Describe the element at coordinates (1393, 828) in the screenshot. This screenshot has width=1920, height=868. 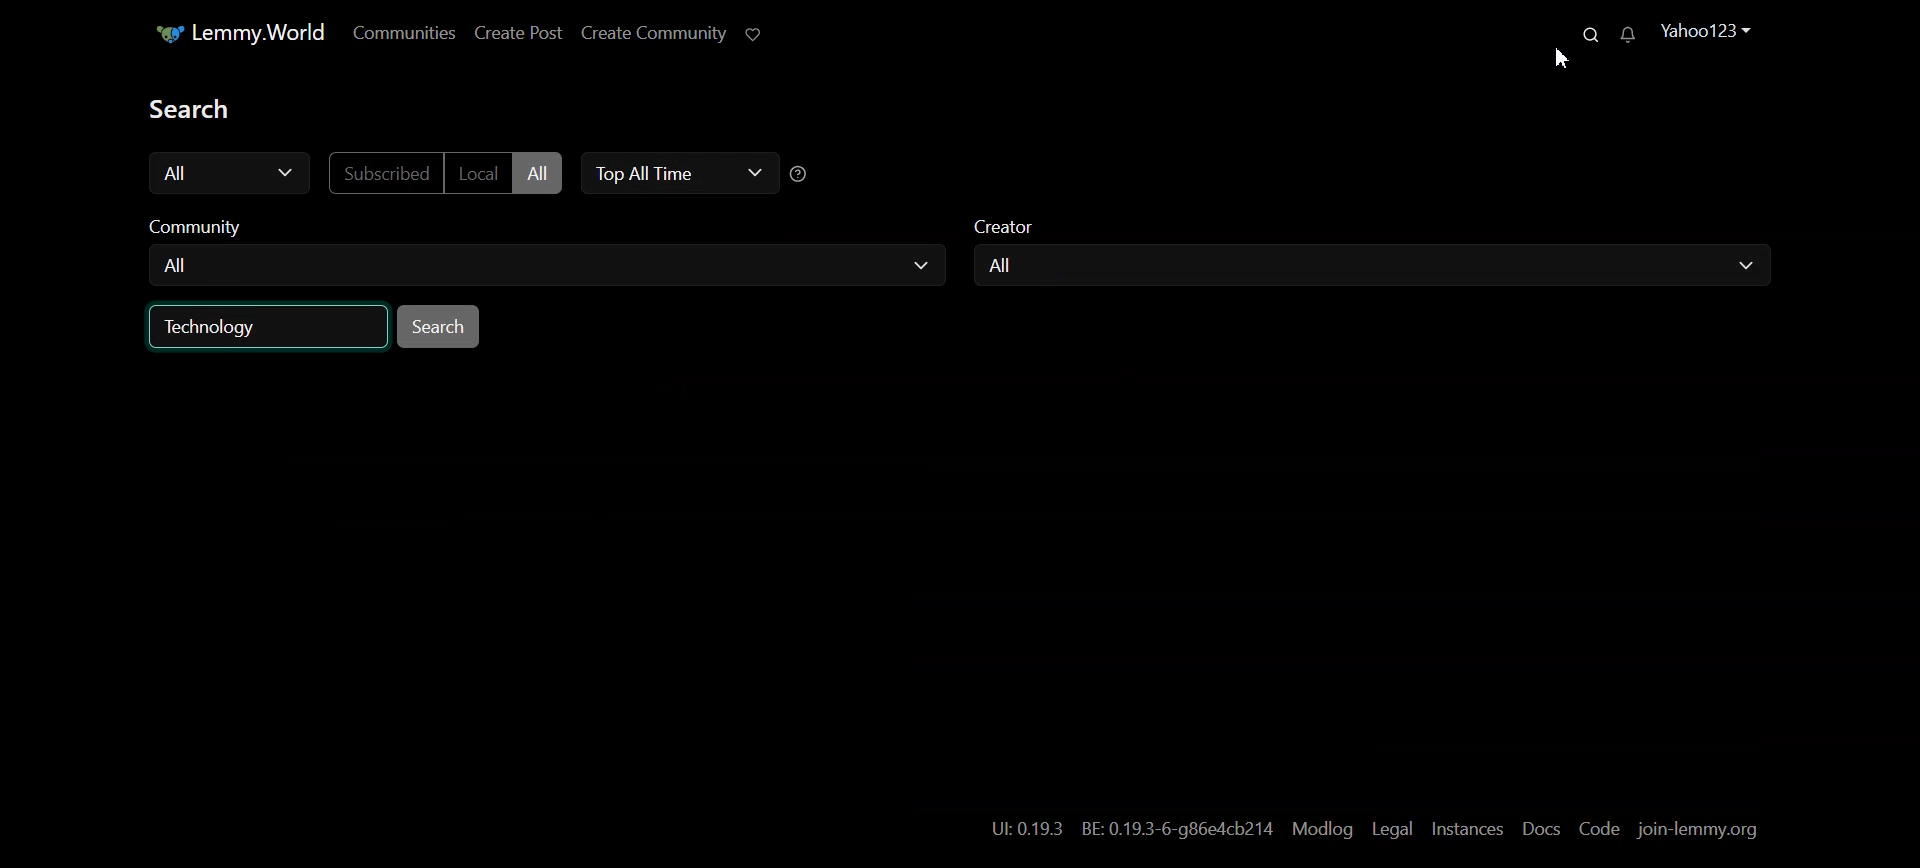
I see `Legal` at that location.